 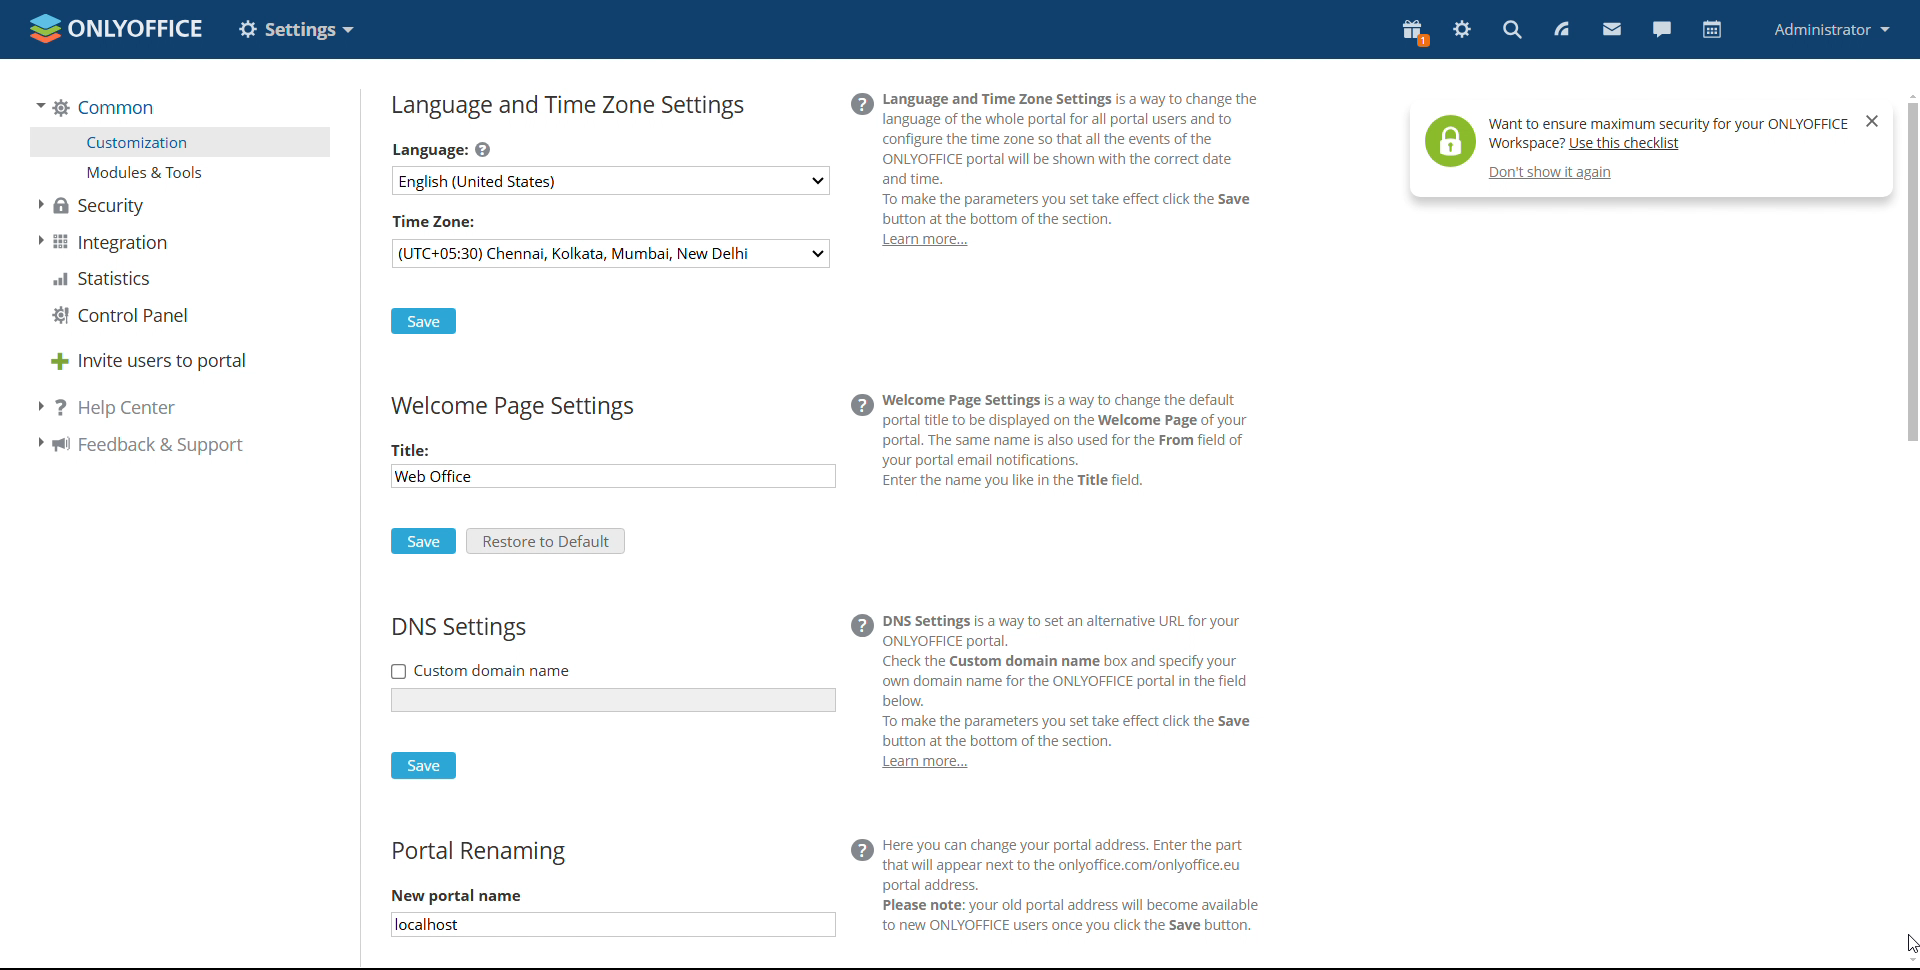 What do you see at coordinates (610, 253) in the screenshot?
I see `select timezone` at bounding box center [610, 253].